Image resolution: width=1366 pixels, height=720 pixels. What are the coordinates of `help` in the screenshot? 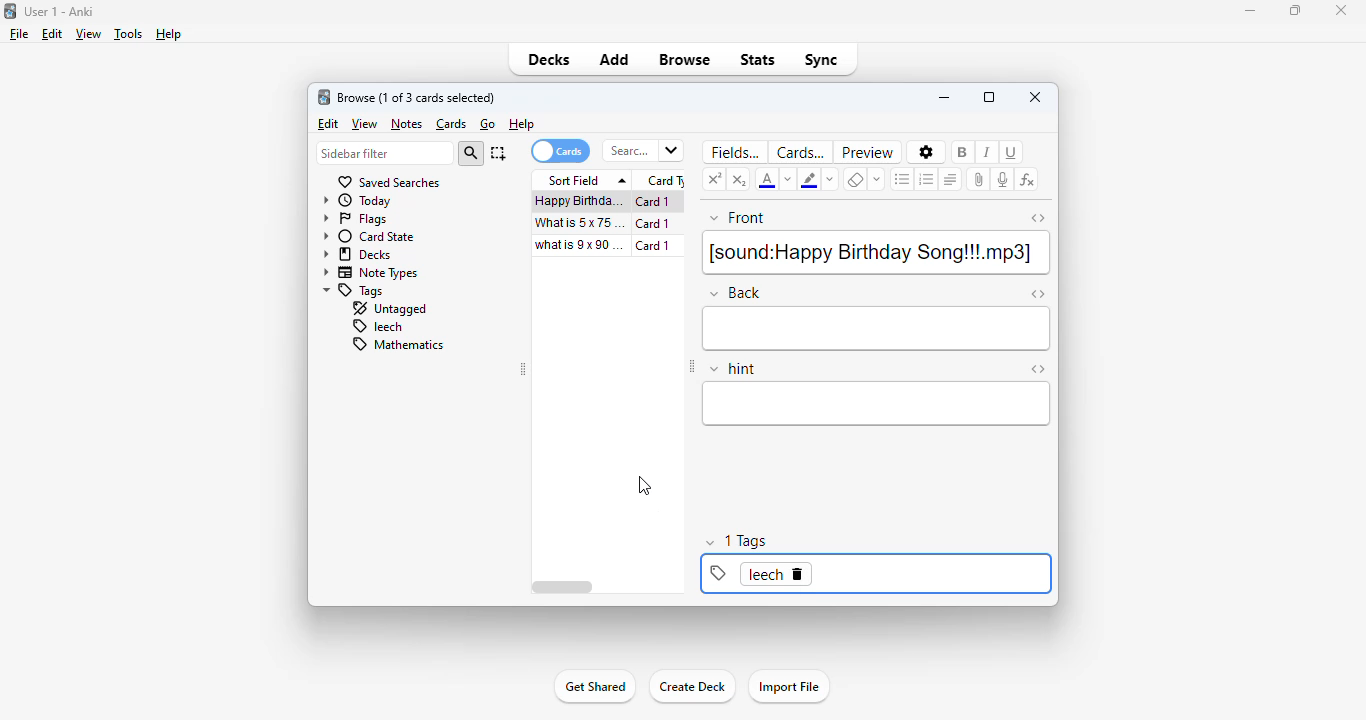 It's located at (172, 33).